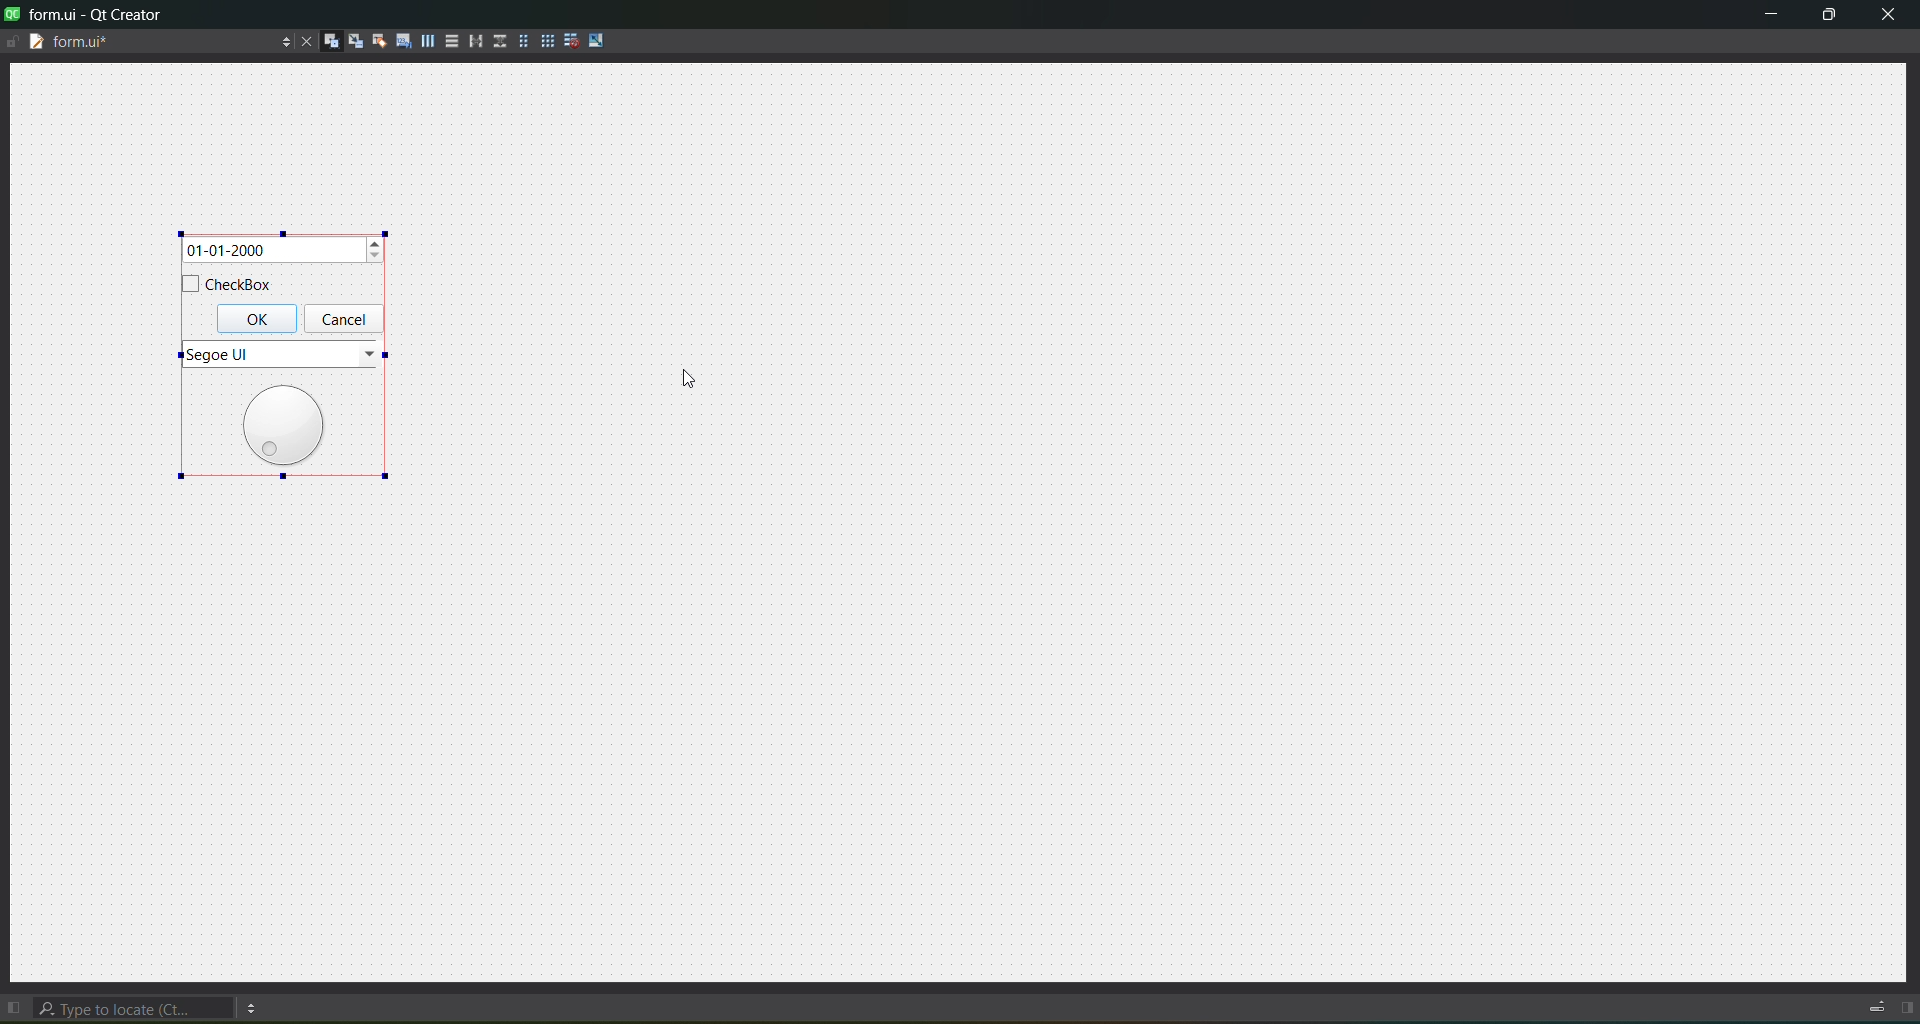 Image resolution: width=1920 pixels, height=1024 pixels. I want to click on minimize, so click(1768, 13).